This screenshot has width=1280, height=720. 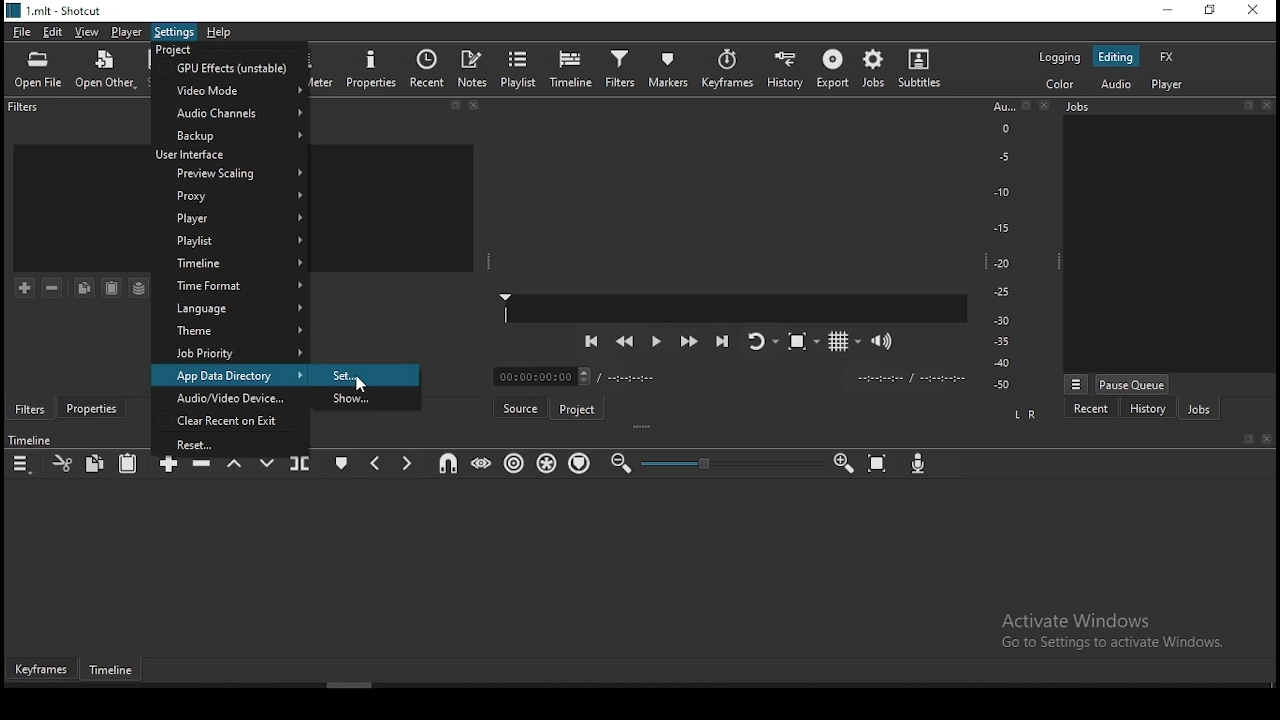 What do you see at coordinates (1198, 408) in the screenshot?
I see `jobs` at bounding box center [1198, 408].